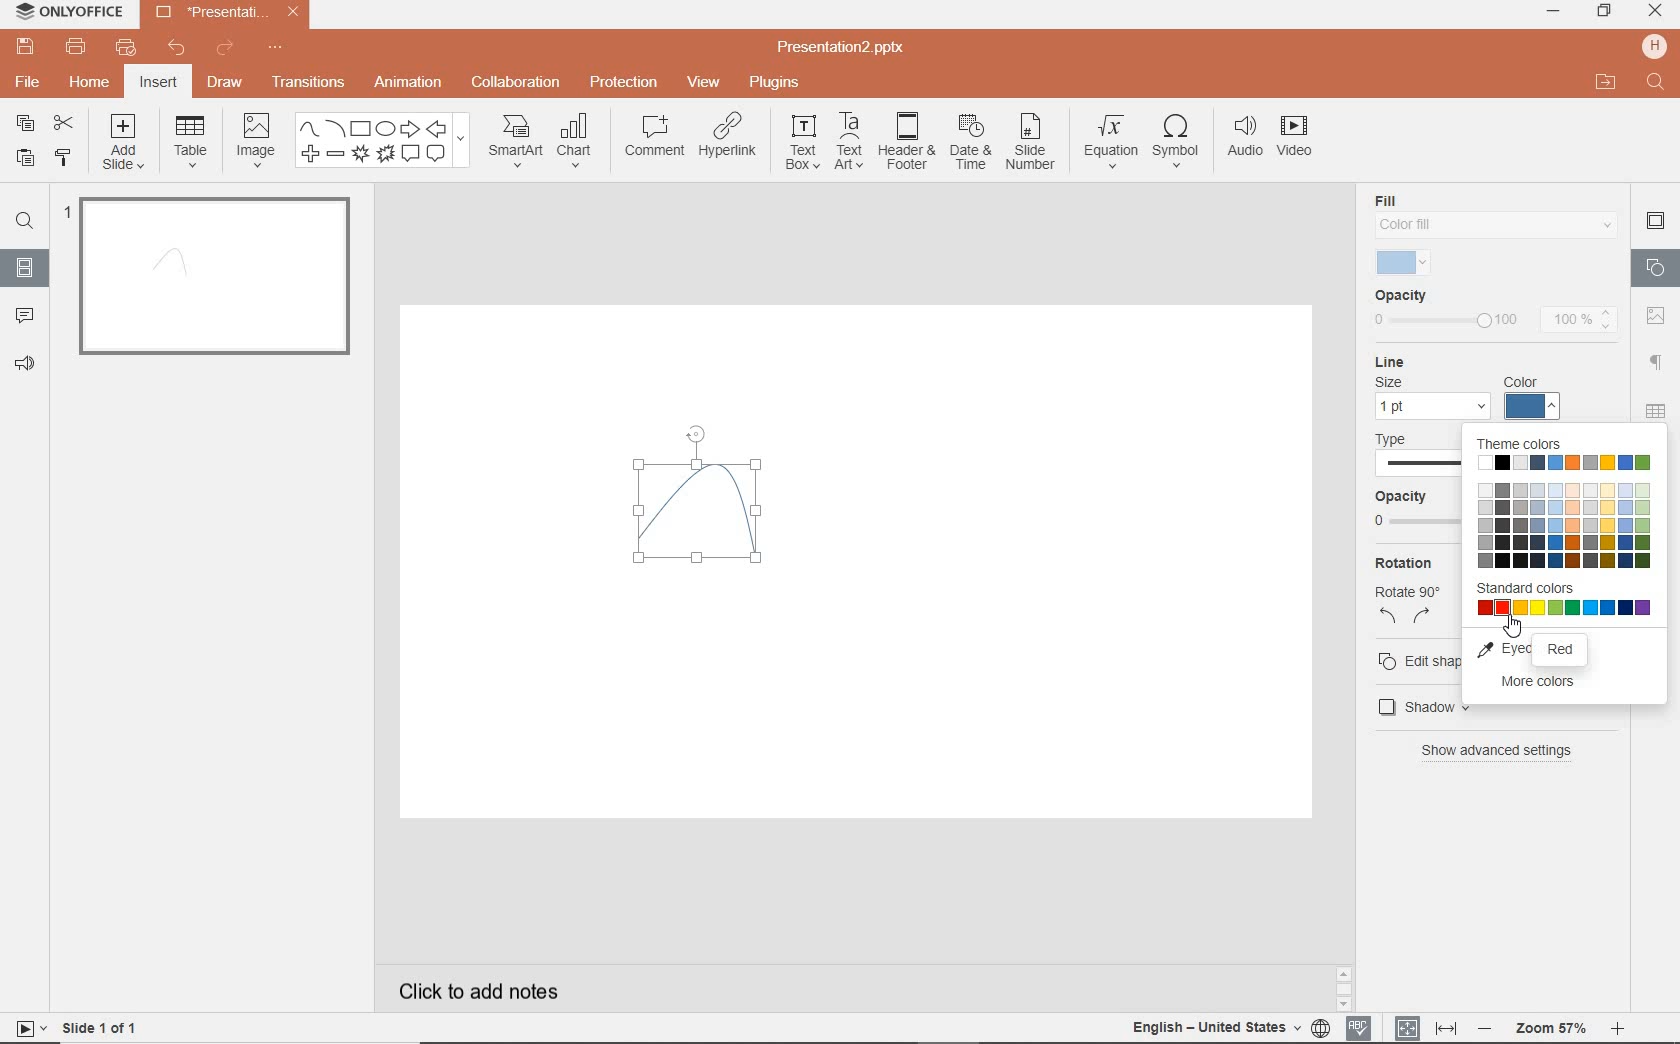 The height and width of the screenshot is (1044, 1680). Describe the element at coordinates (731, 140) in the screenshot. I see `HYPERLINK` at that location.